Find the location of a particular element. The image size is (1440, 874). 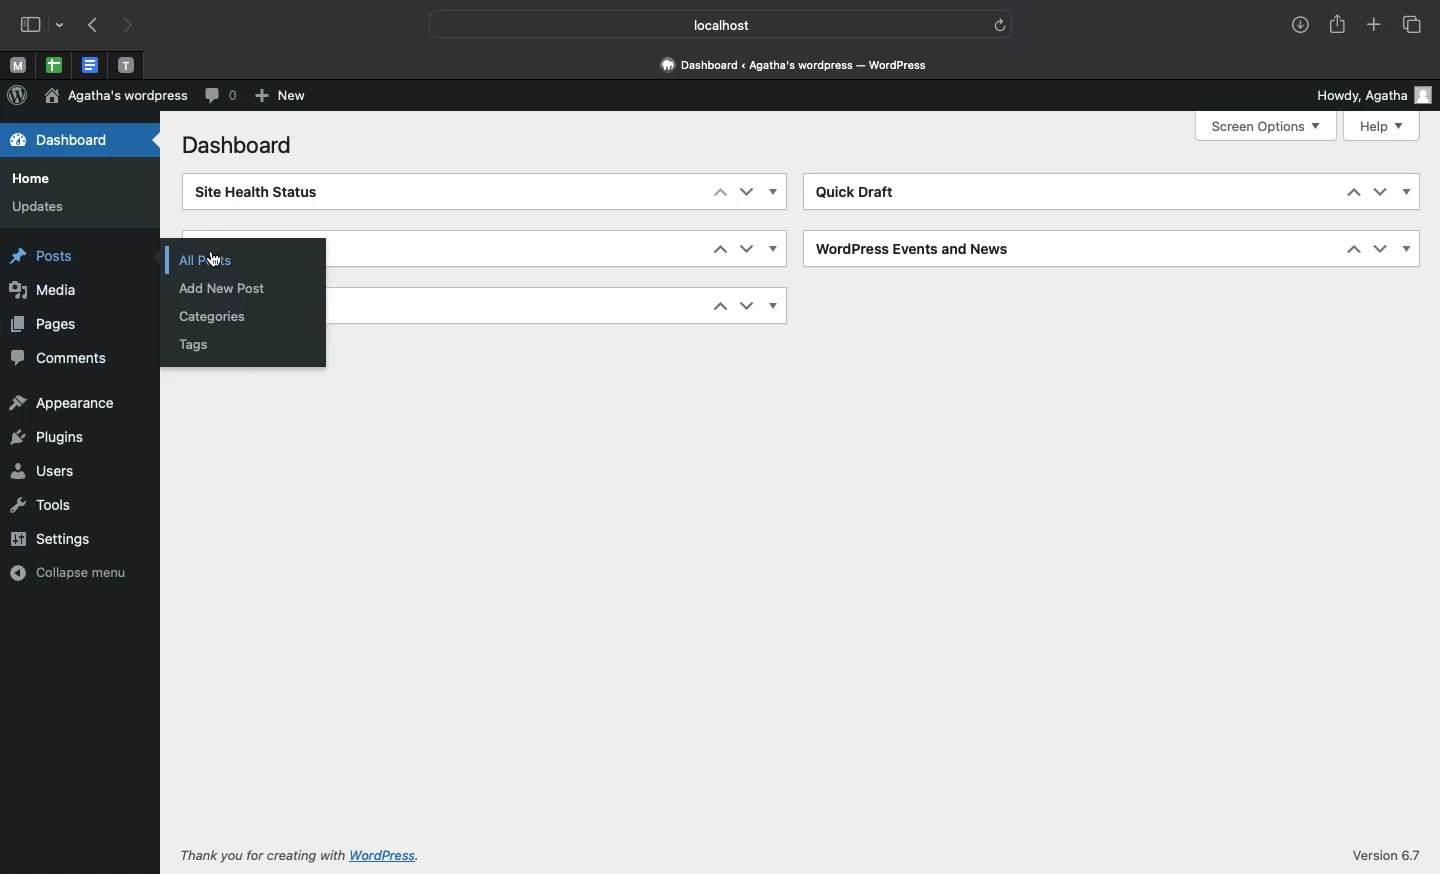

Howdy user is located at coordinates (1371, 95).